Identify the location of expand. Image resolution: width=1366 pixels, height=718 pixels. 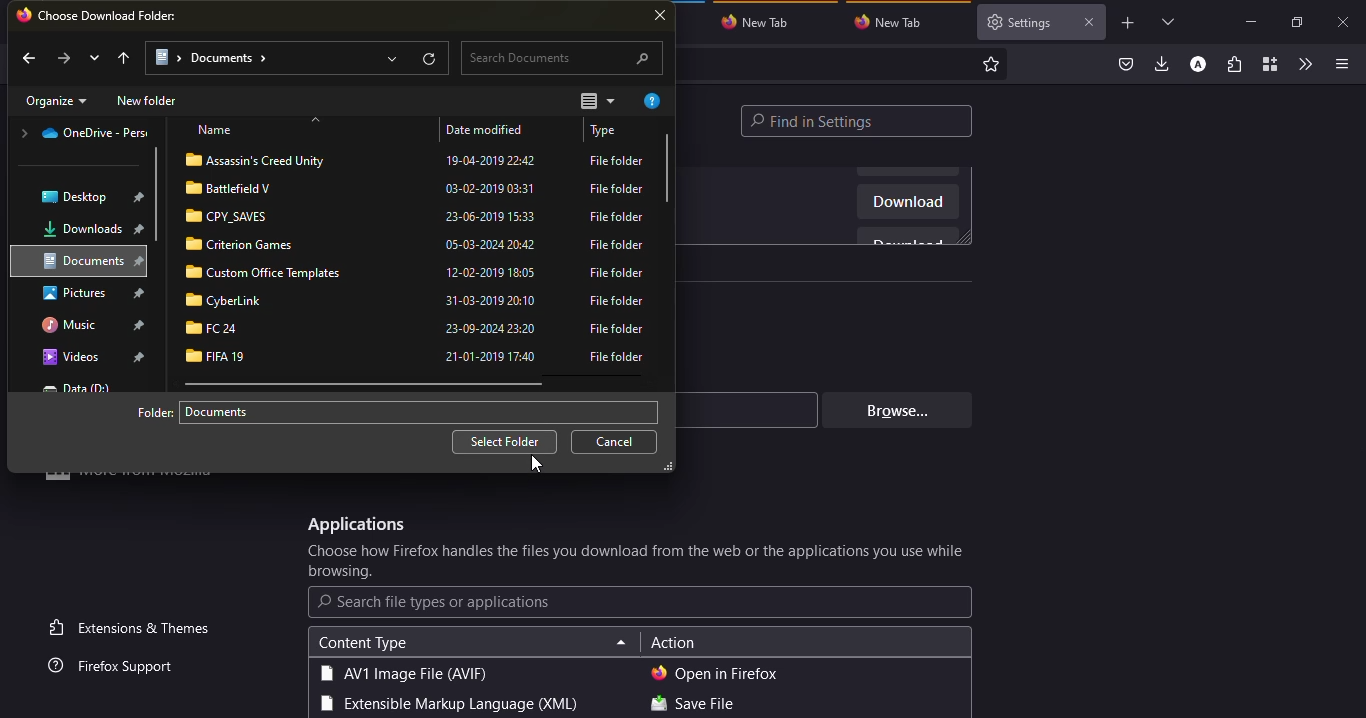
(390, 58).